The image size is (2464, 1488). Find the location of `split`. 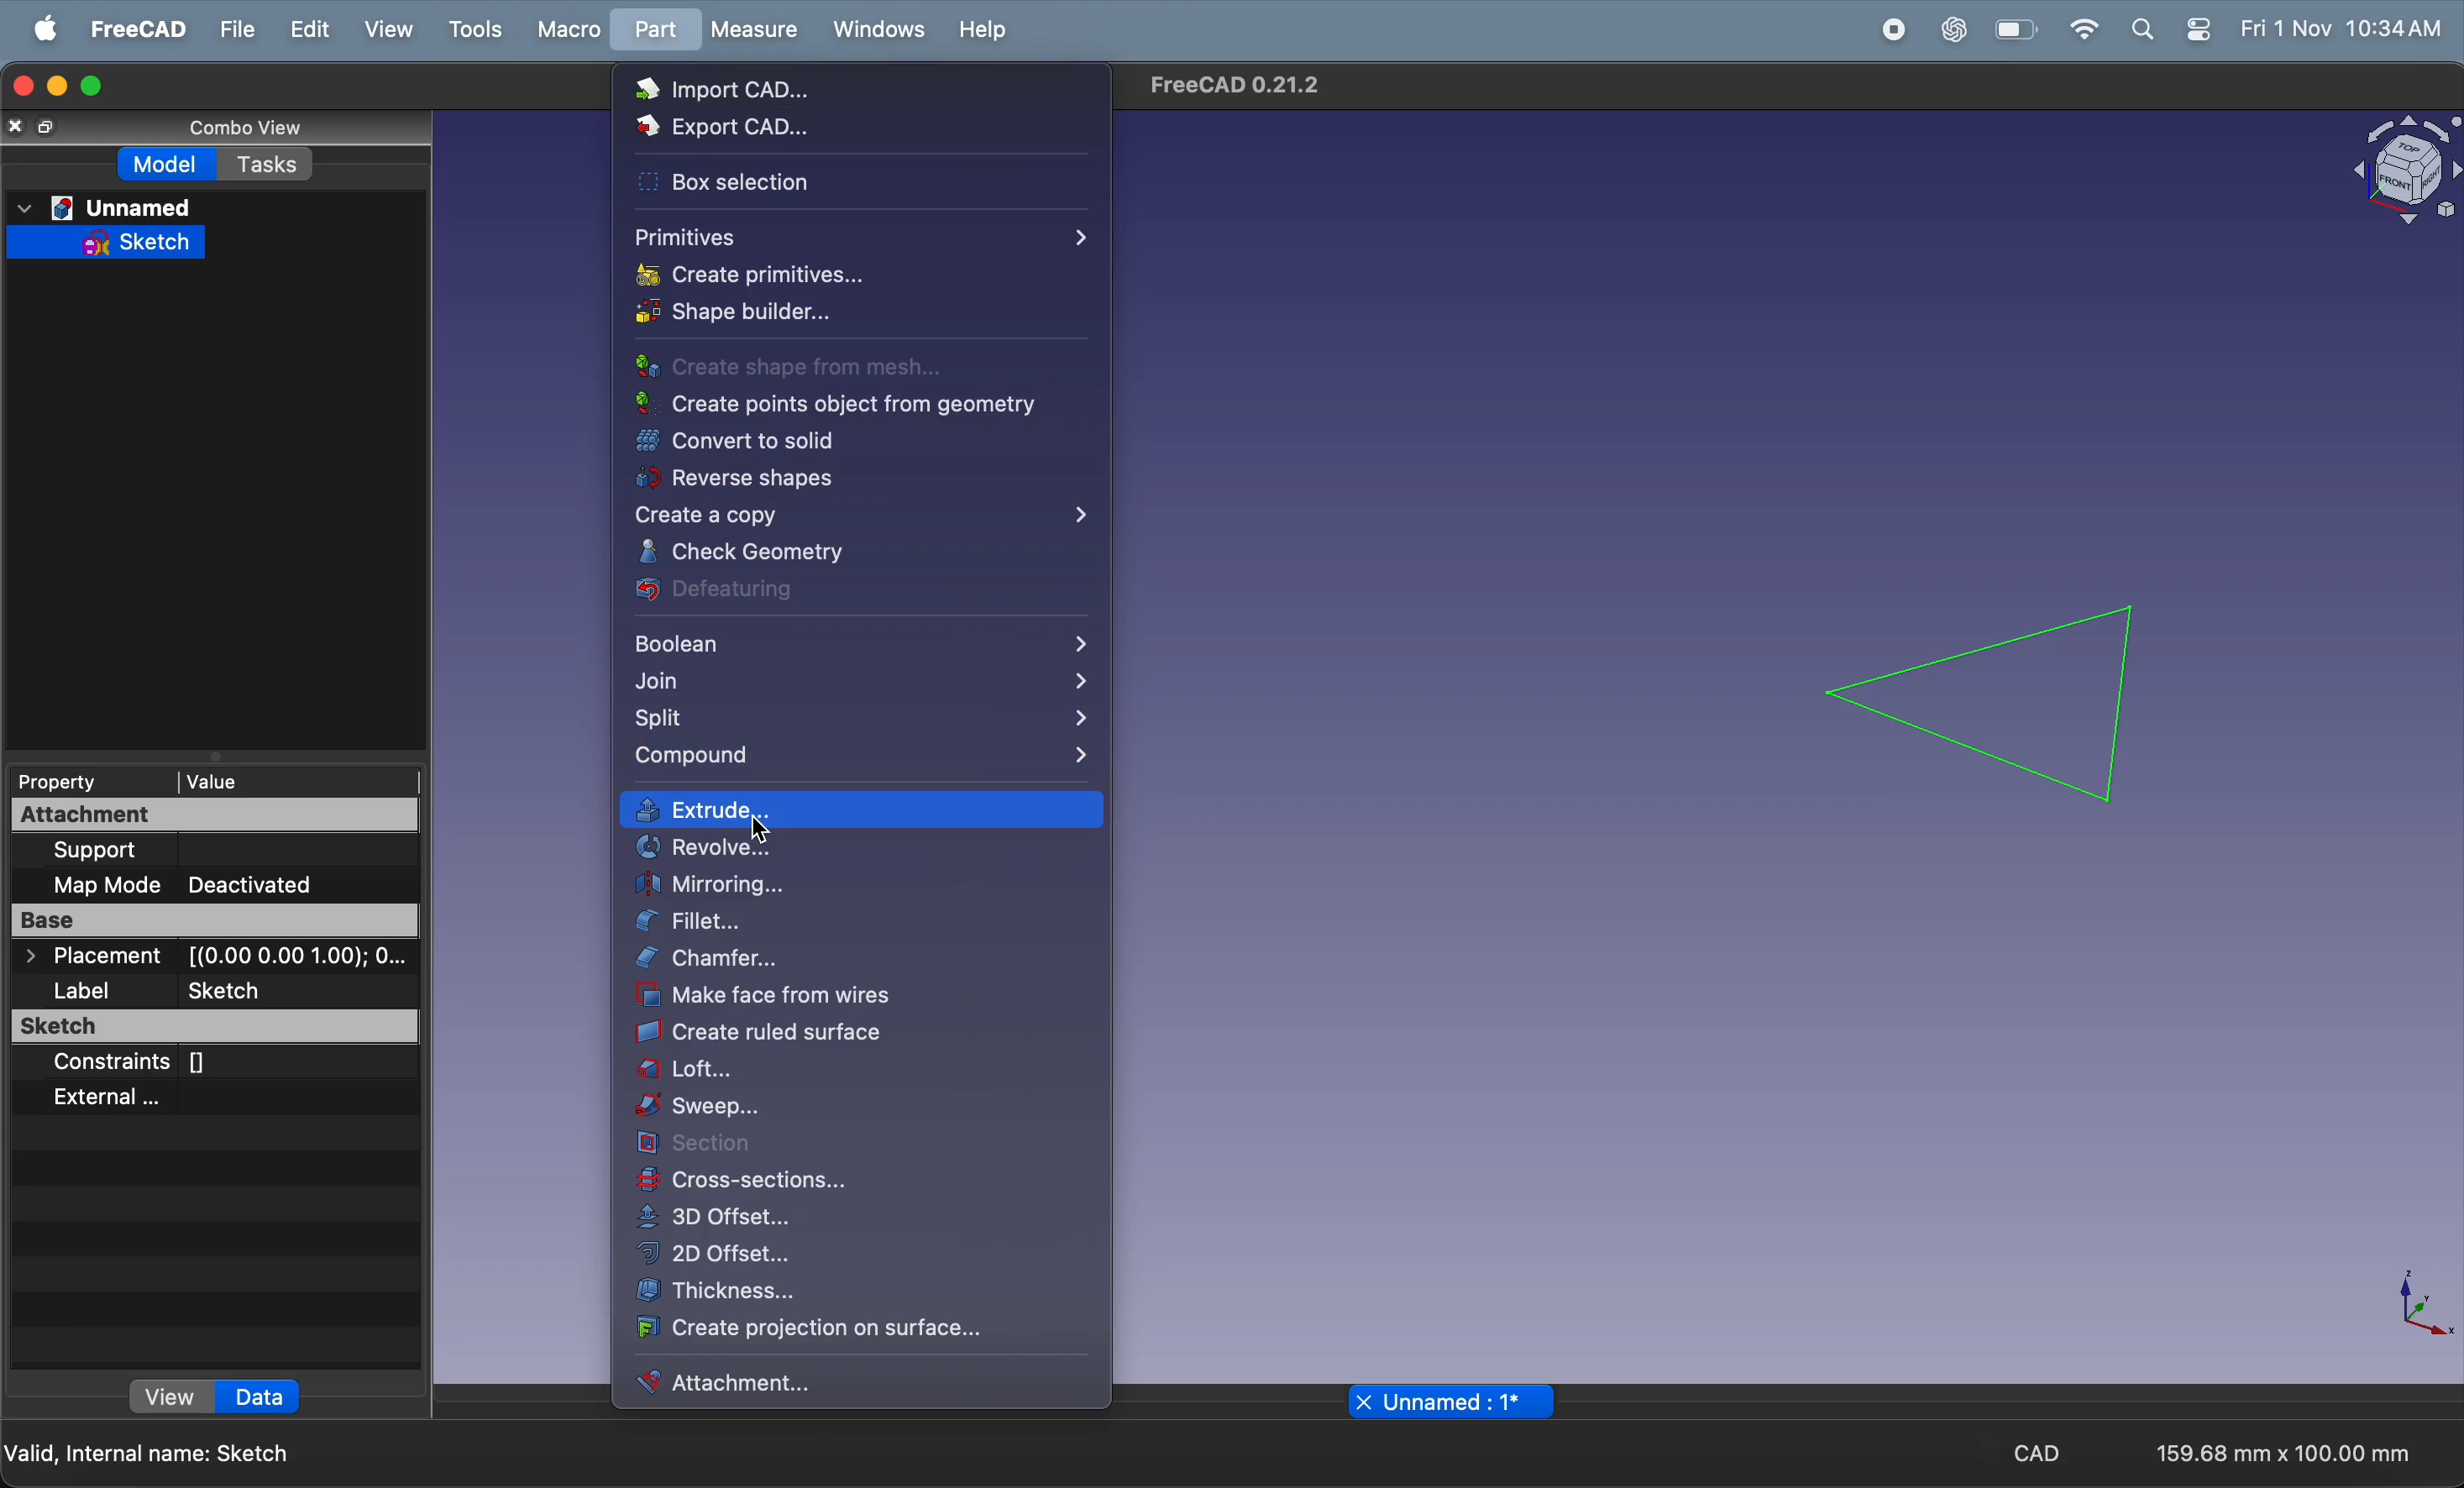

split is located at coordinates (858, 722).